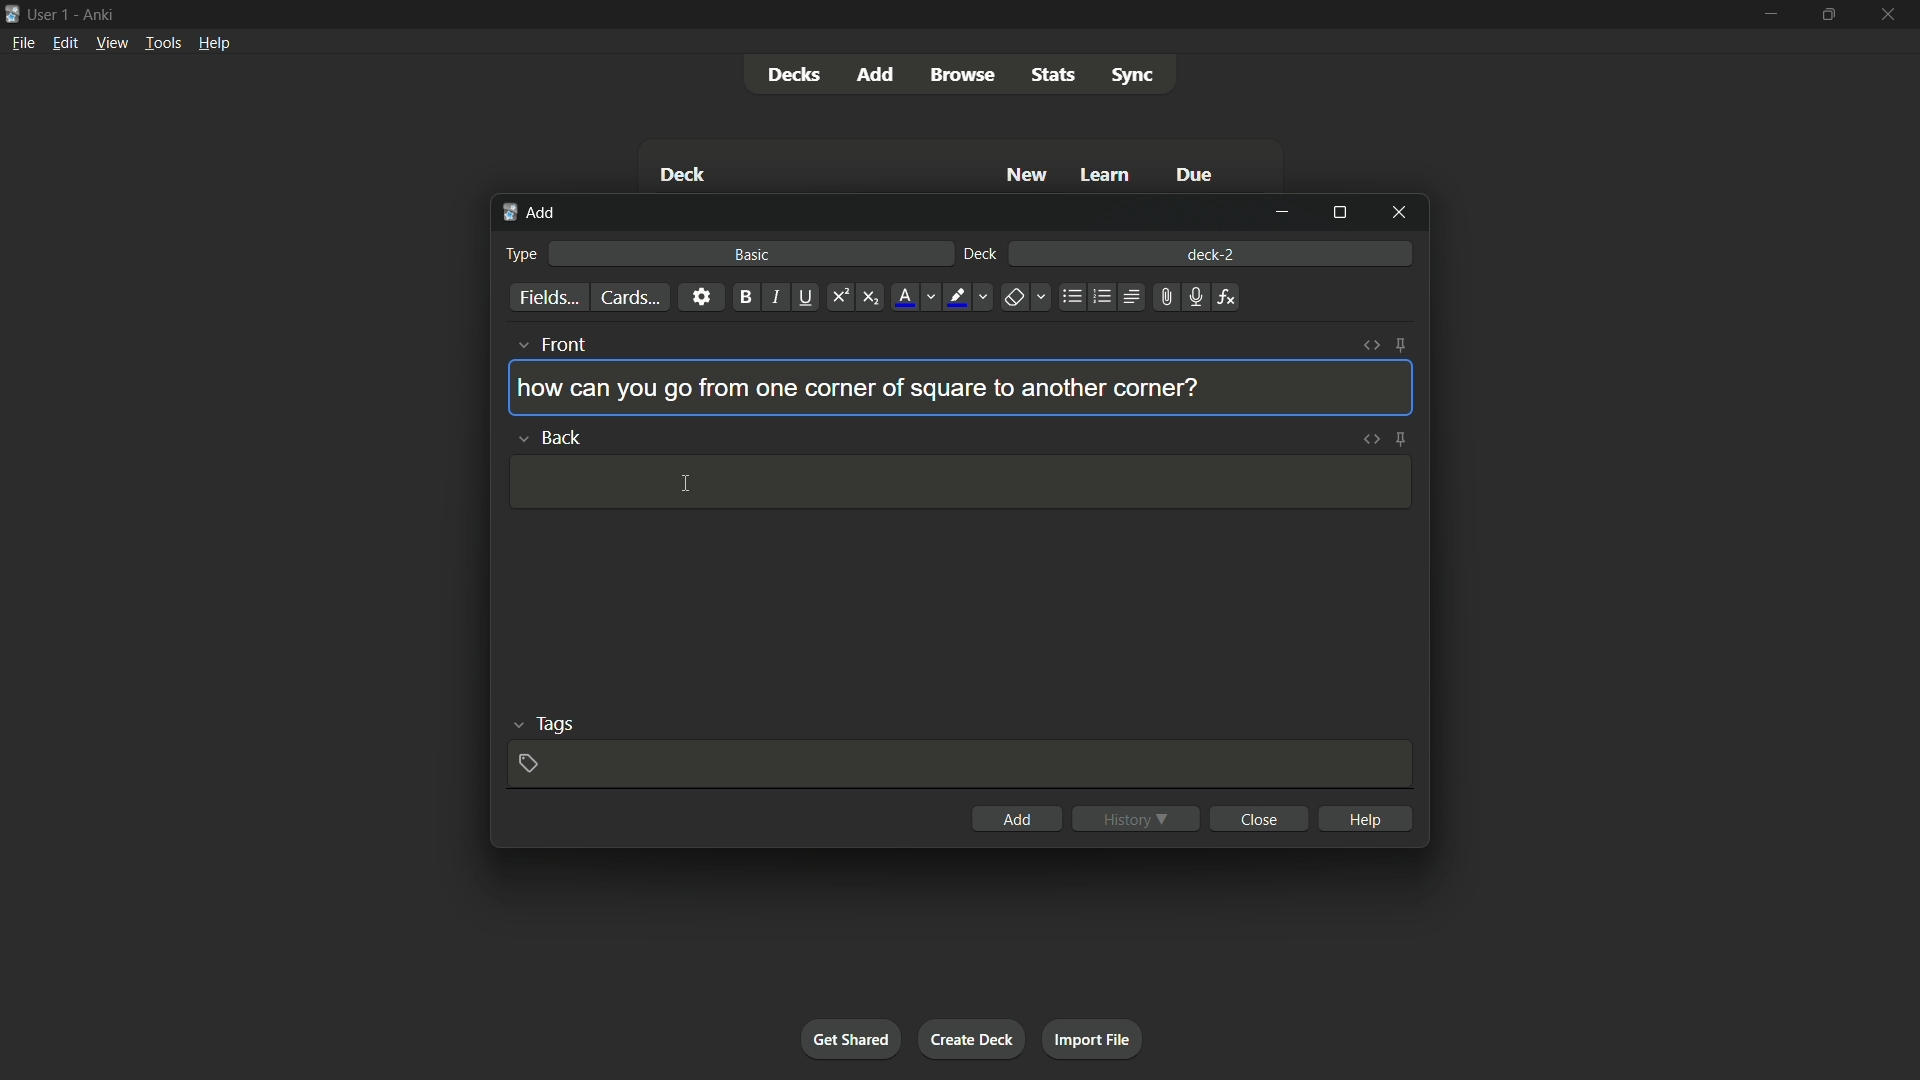  Describe the element at coordinates (853, 1039) in the screenshot. I see `get shared` at that location.